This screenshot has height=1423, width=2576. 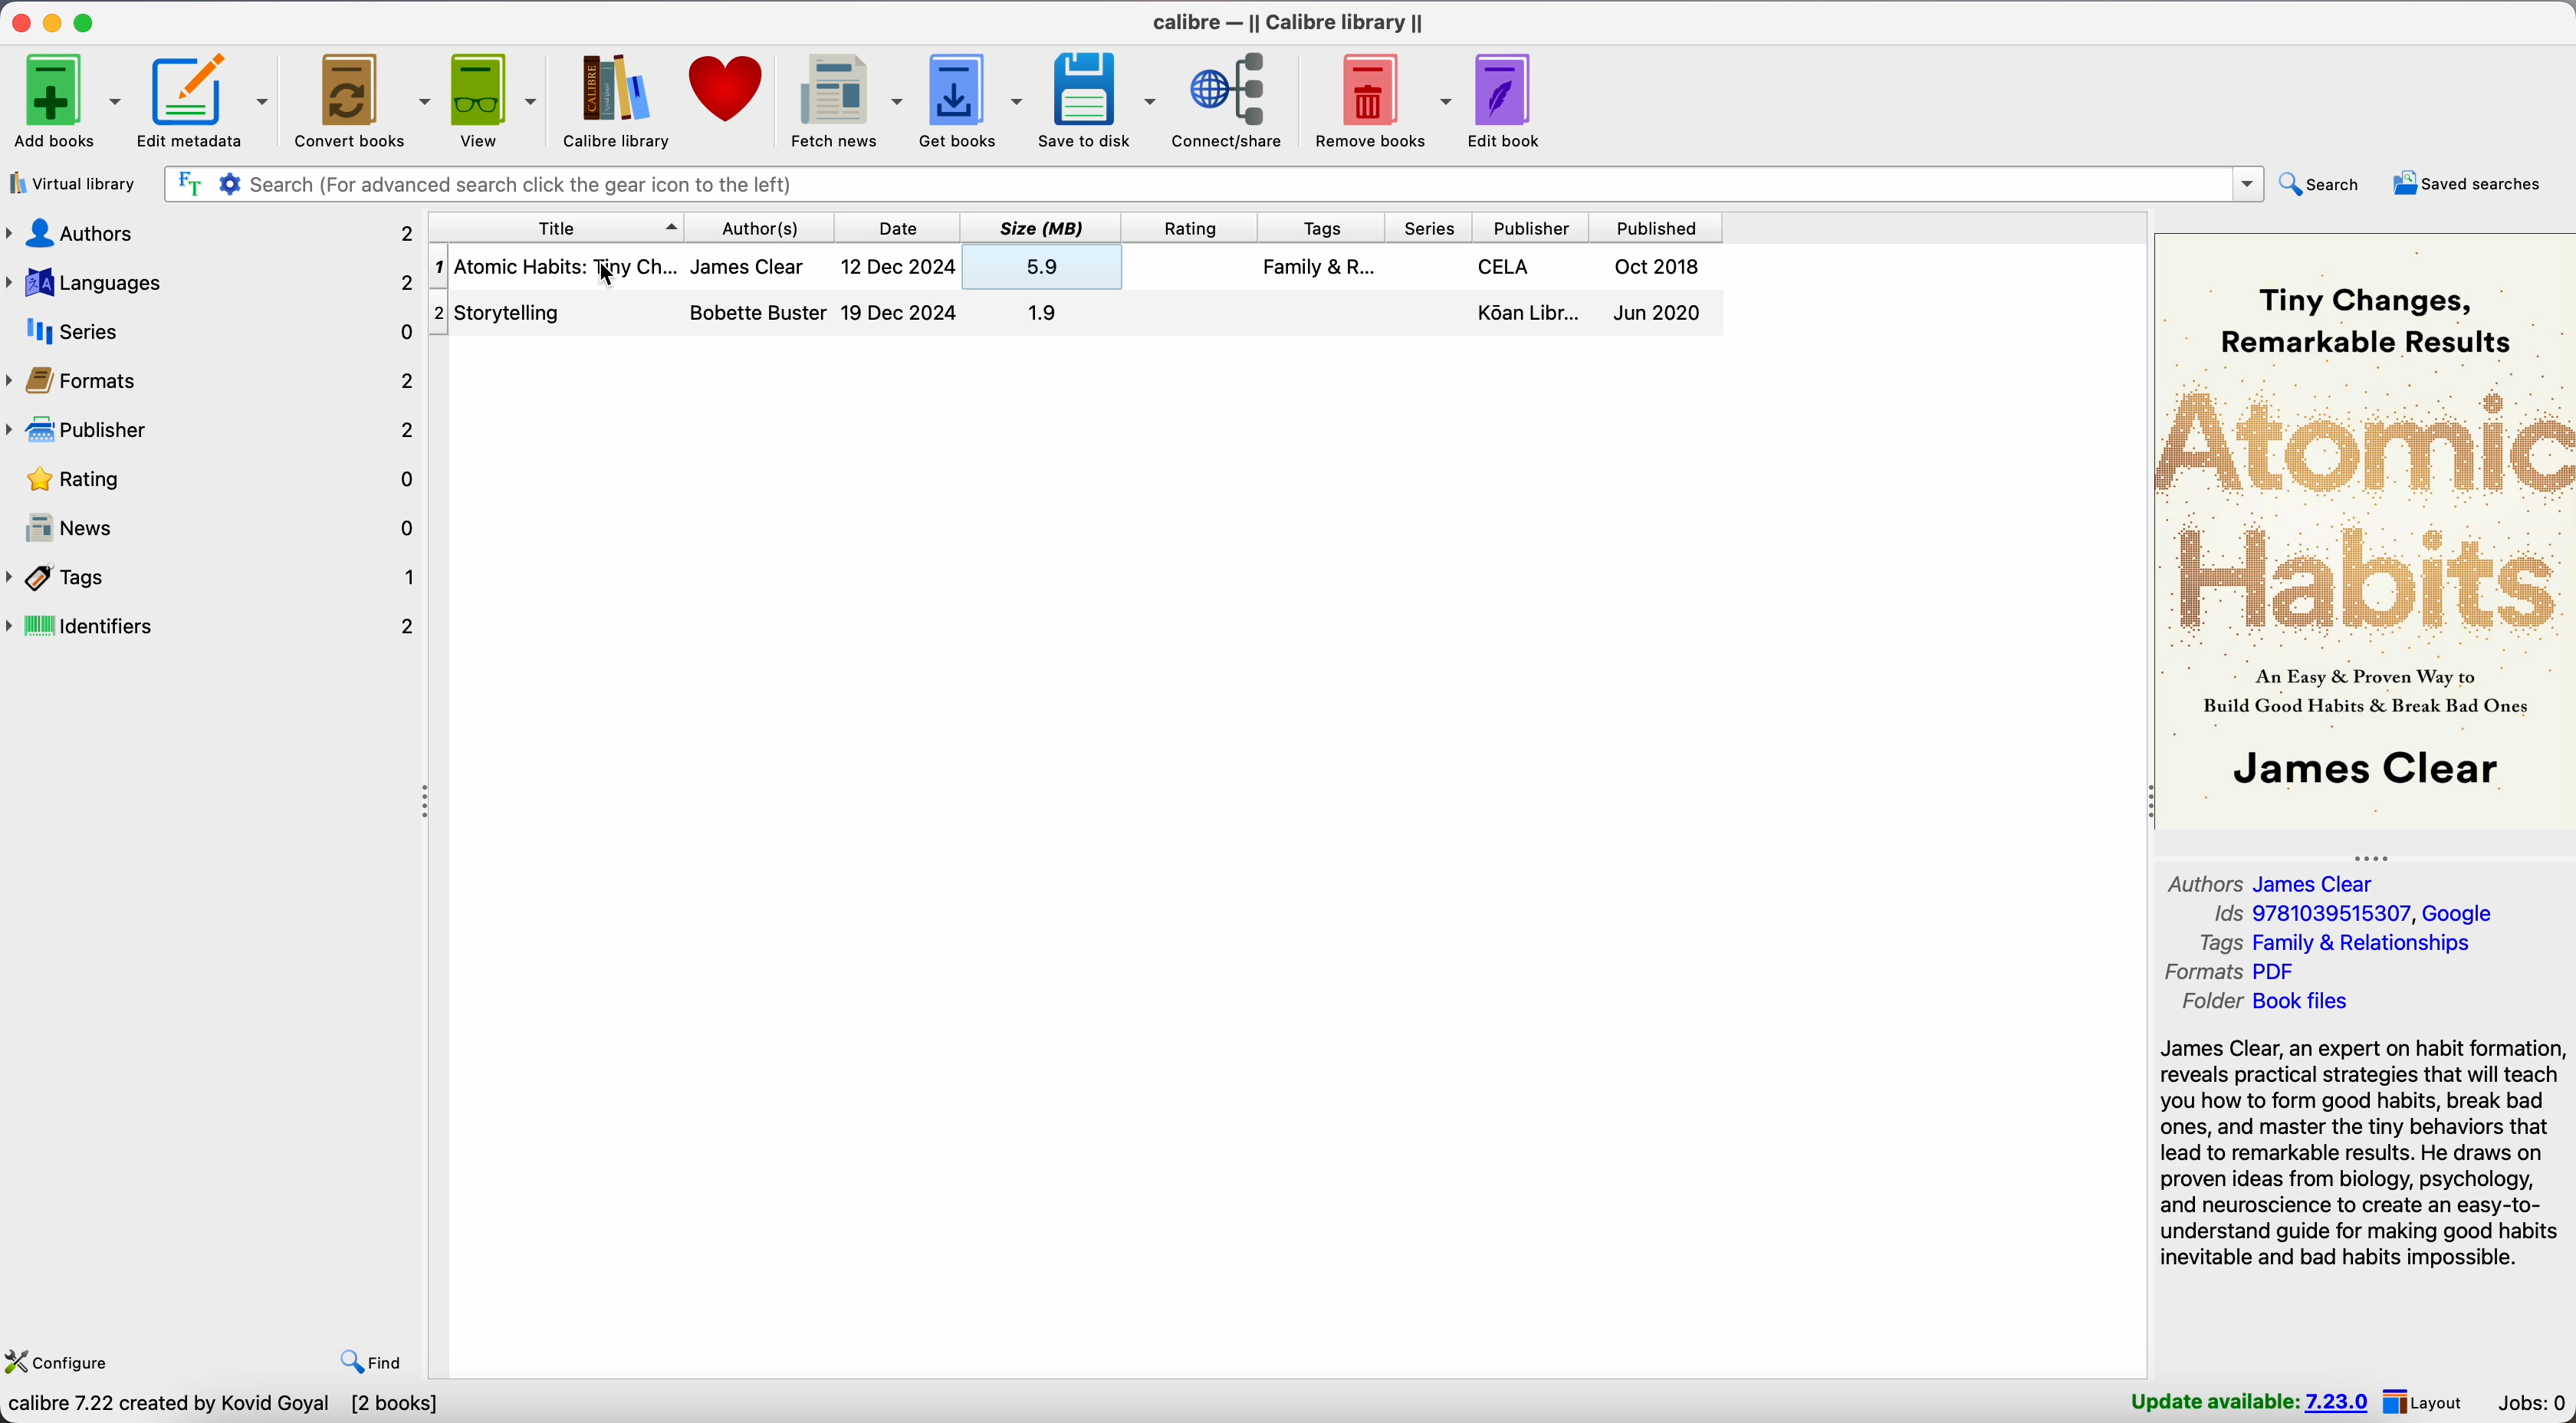 I want to click on search bar, so click(x=1214, y=185).